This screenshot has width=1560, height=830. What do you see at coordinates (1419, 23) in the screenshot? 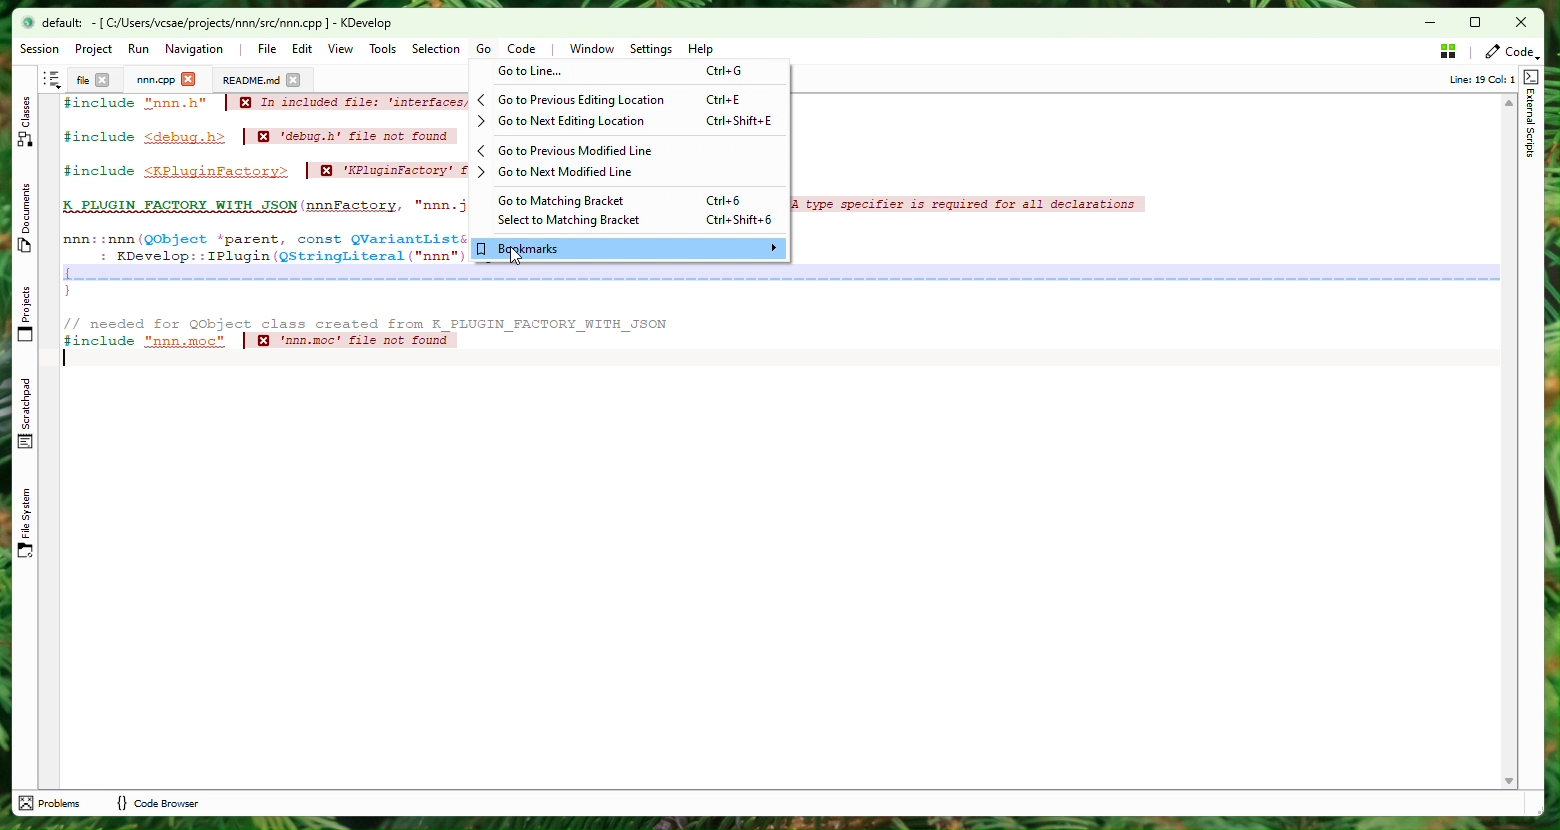
I see `minimize` at bounding box center [1419, 23].